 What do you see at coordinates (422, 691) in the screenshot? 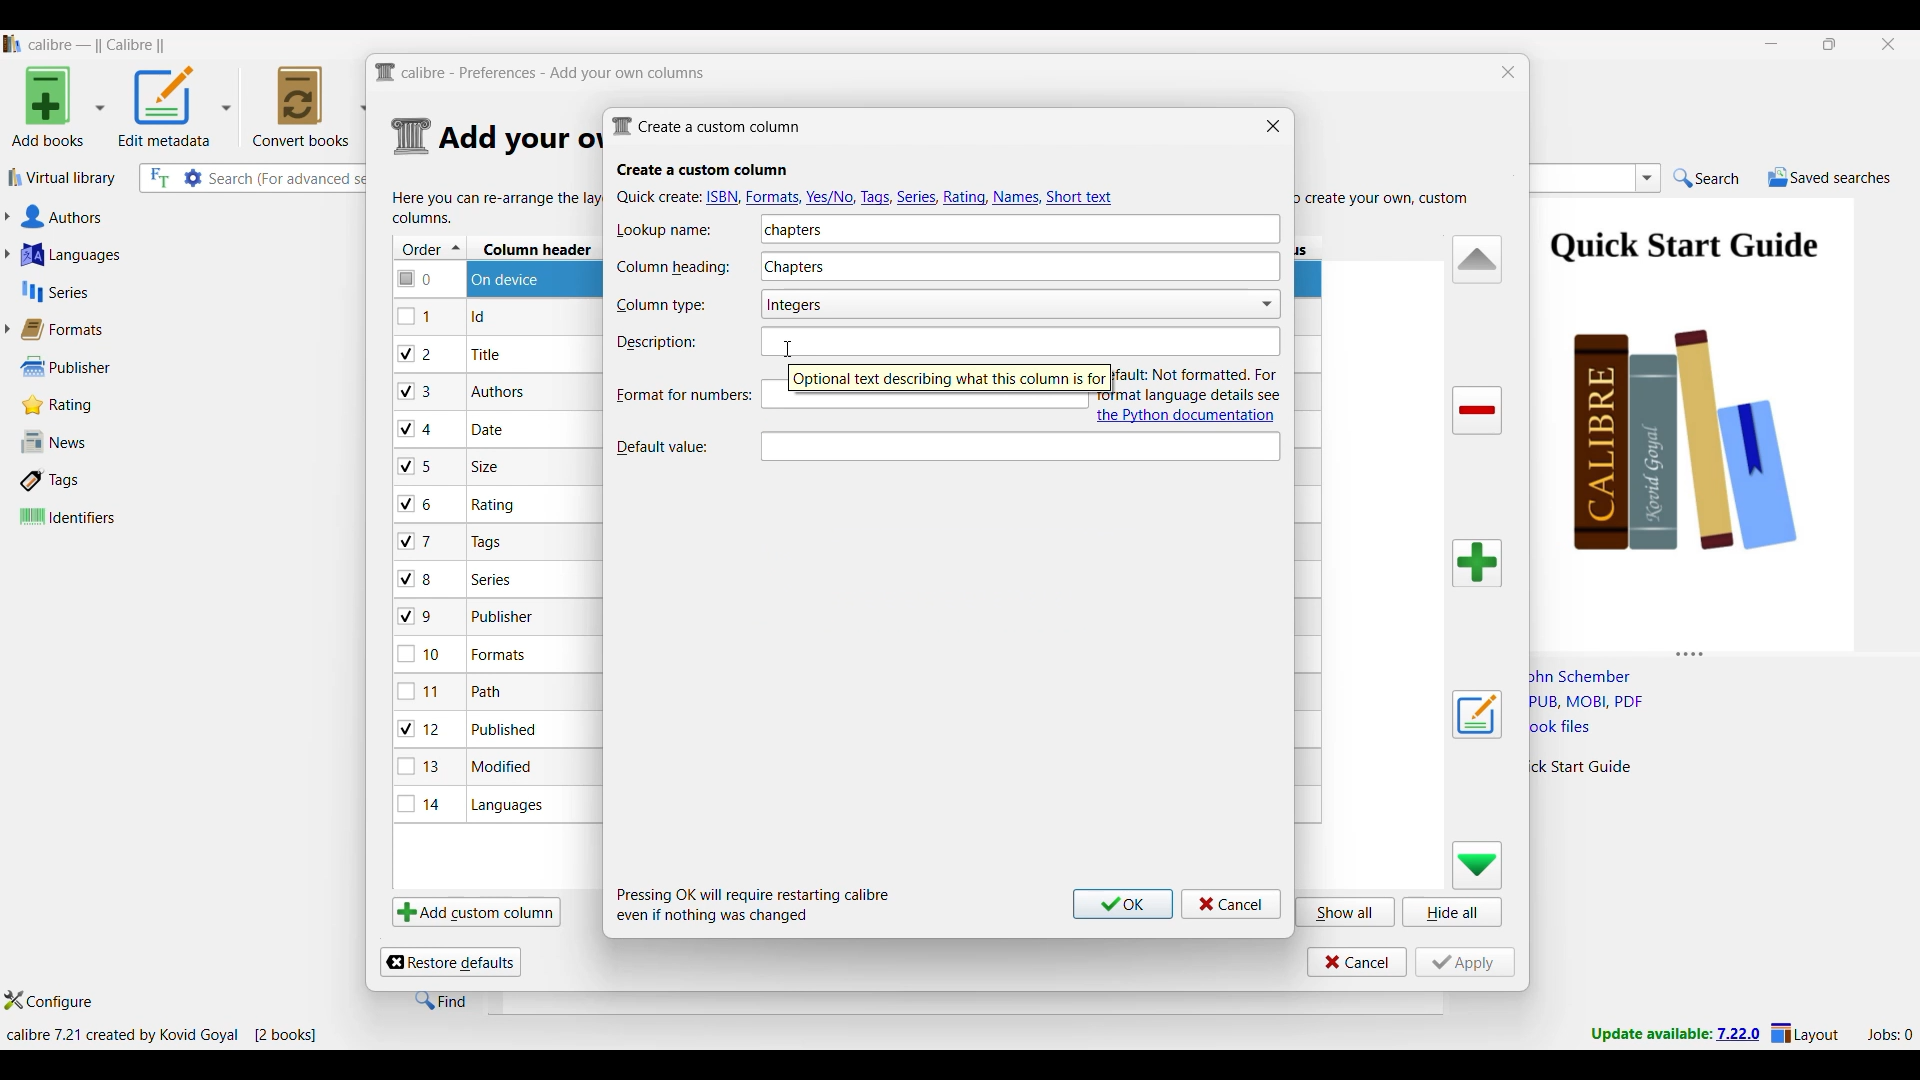
I see `checkbox - 11` at bounding box center [422, 691].